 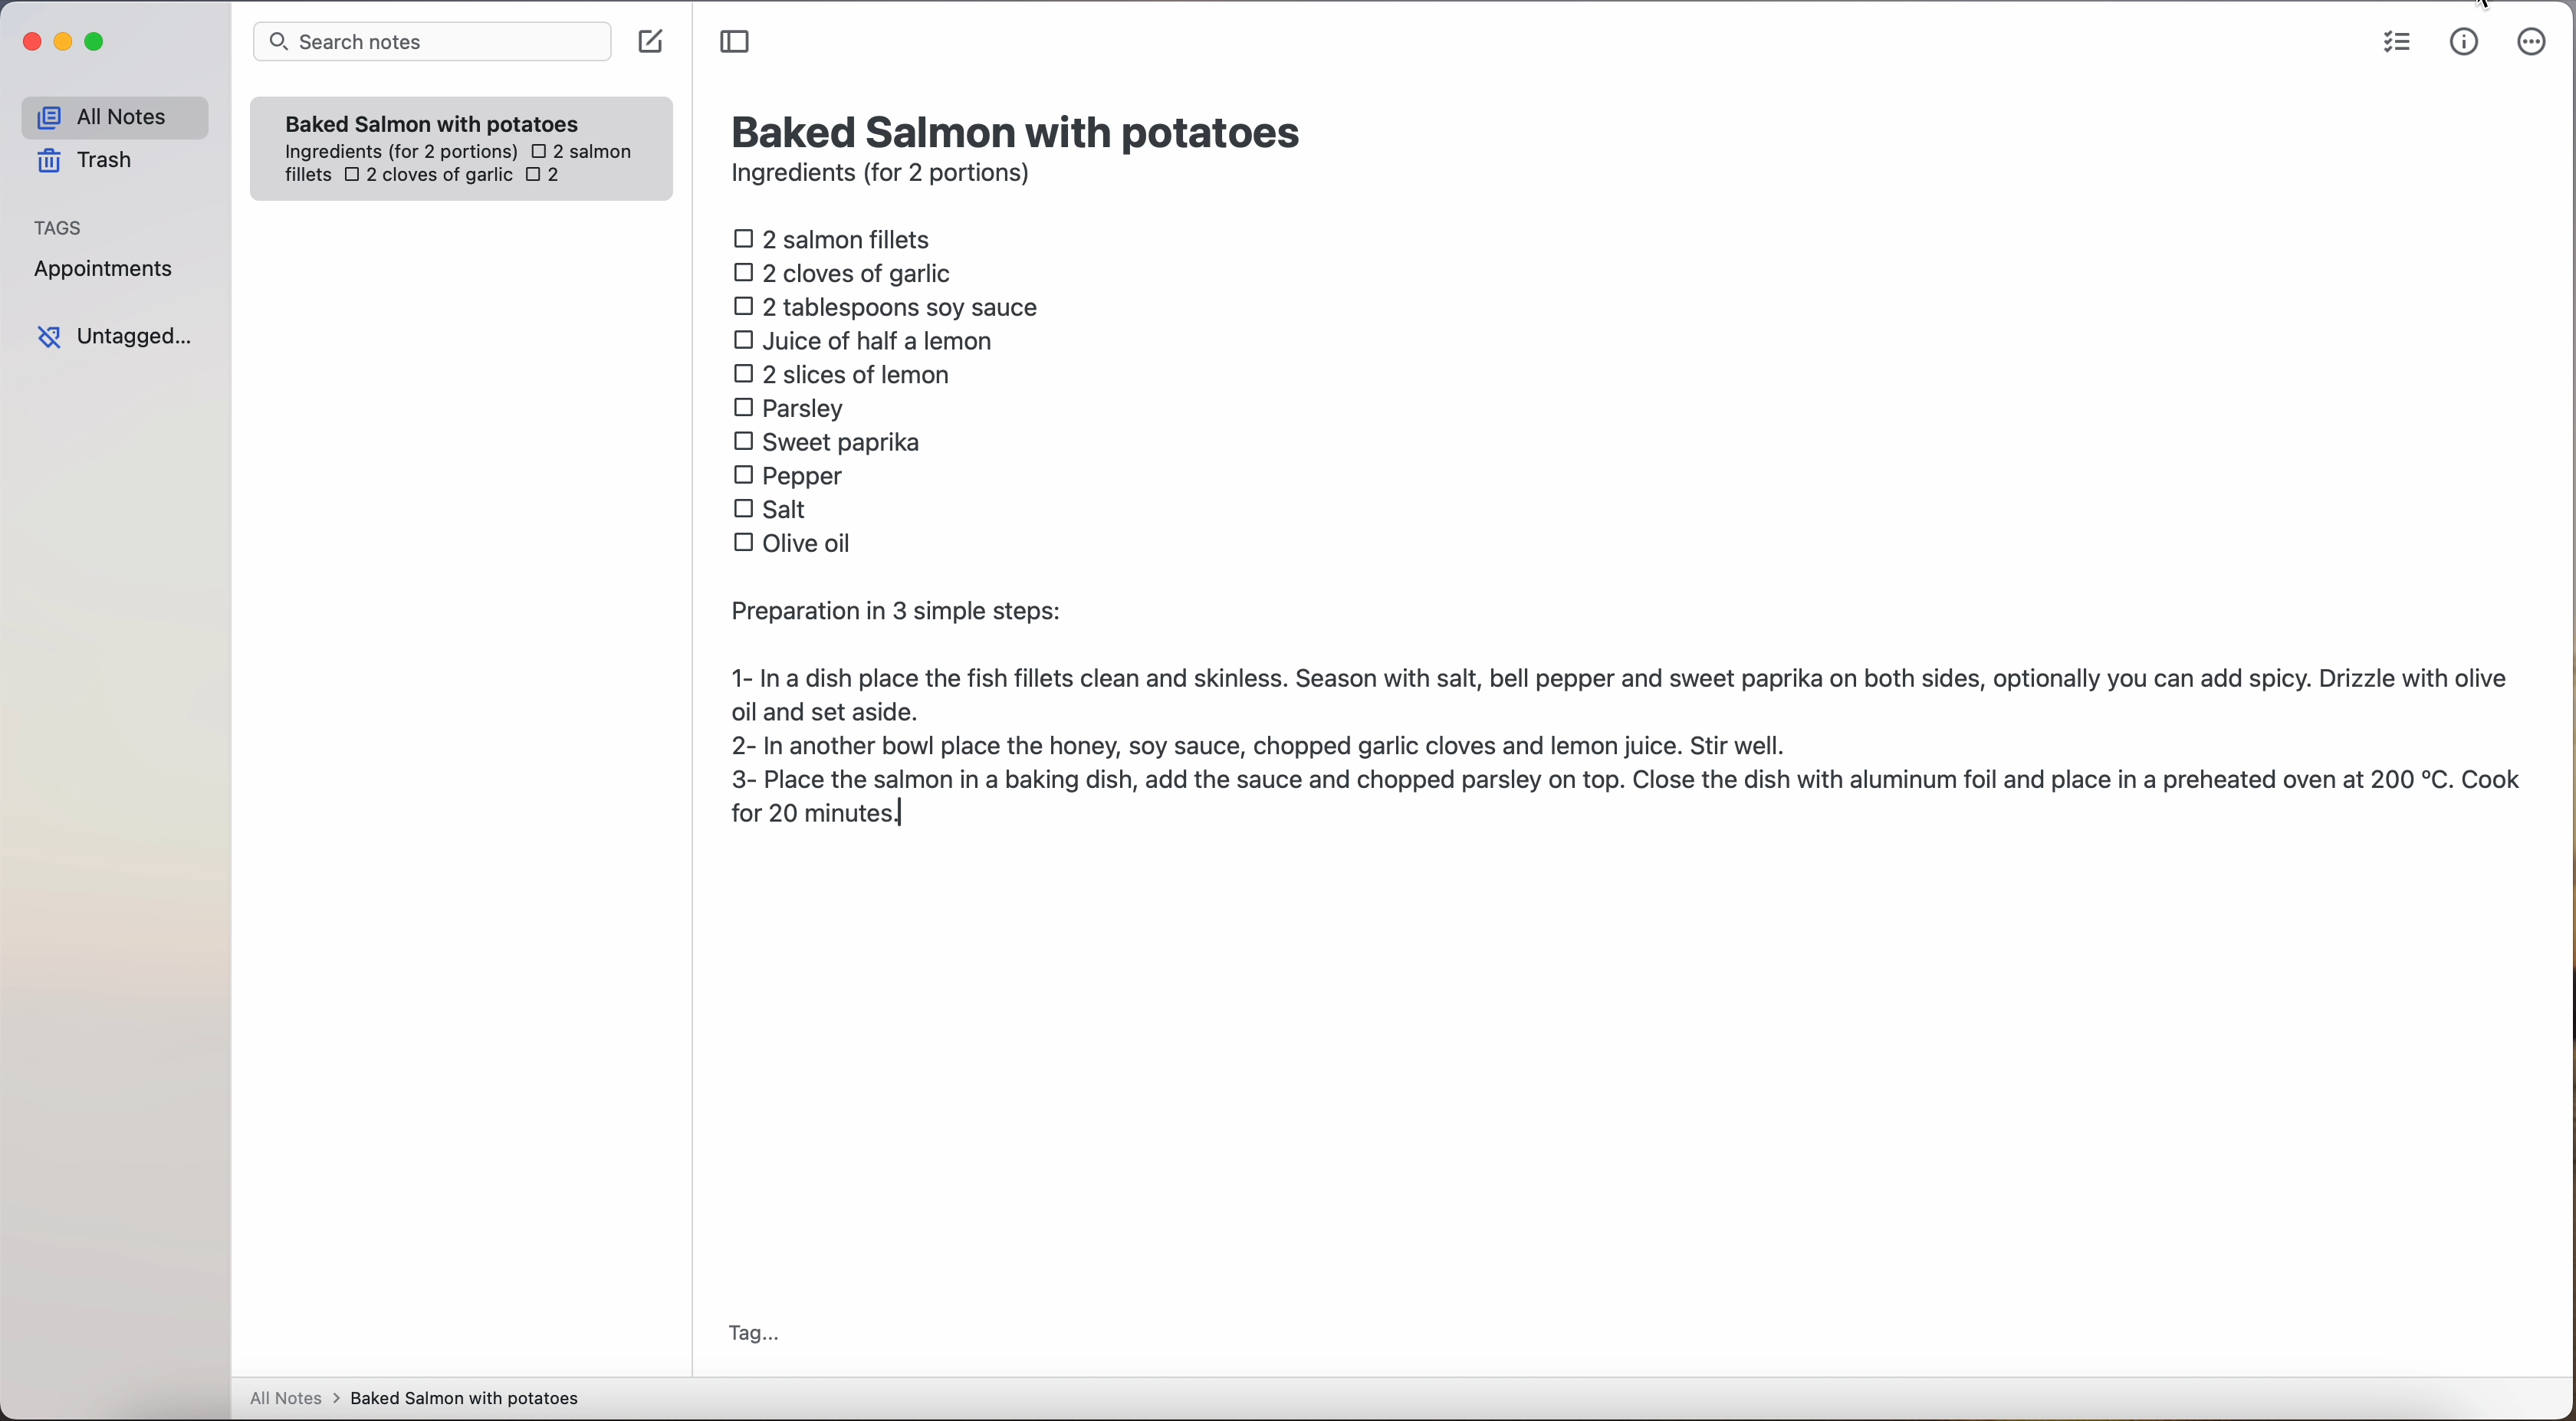 I want to click on metrics, so click(x=2465, y=41).